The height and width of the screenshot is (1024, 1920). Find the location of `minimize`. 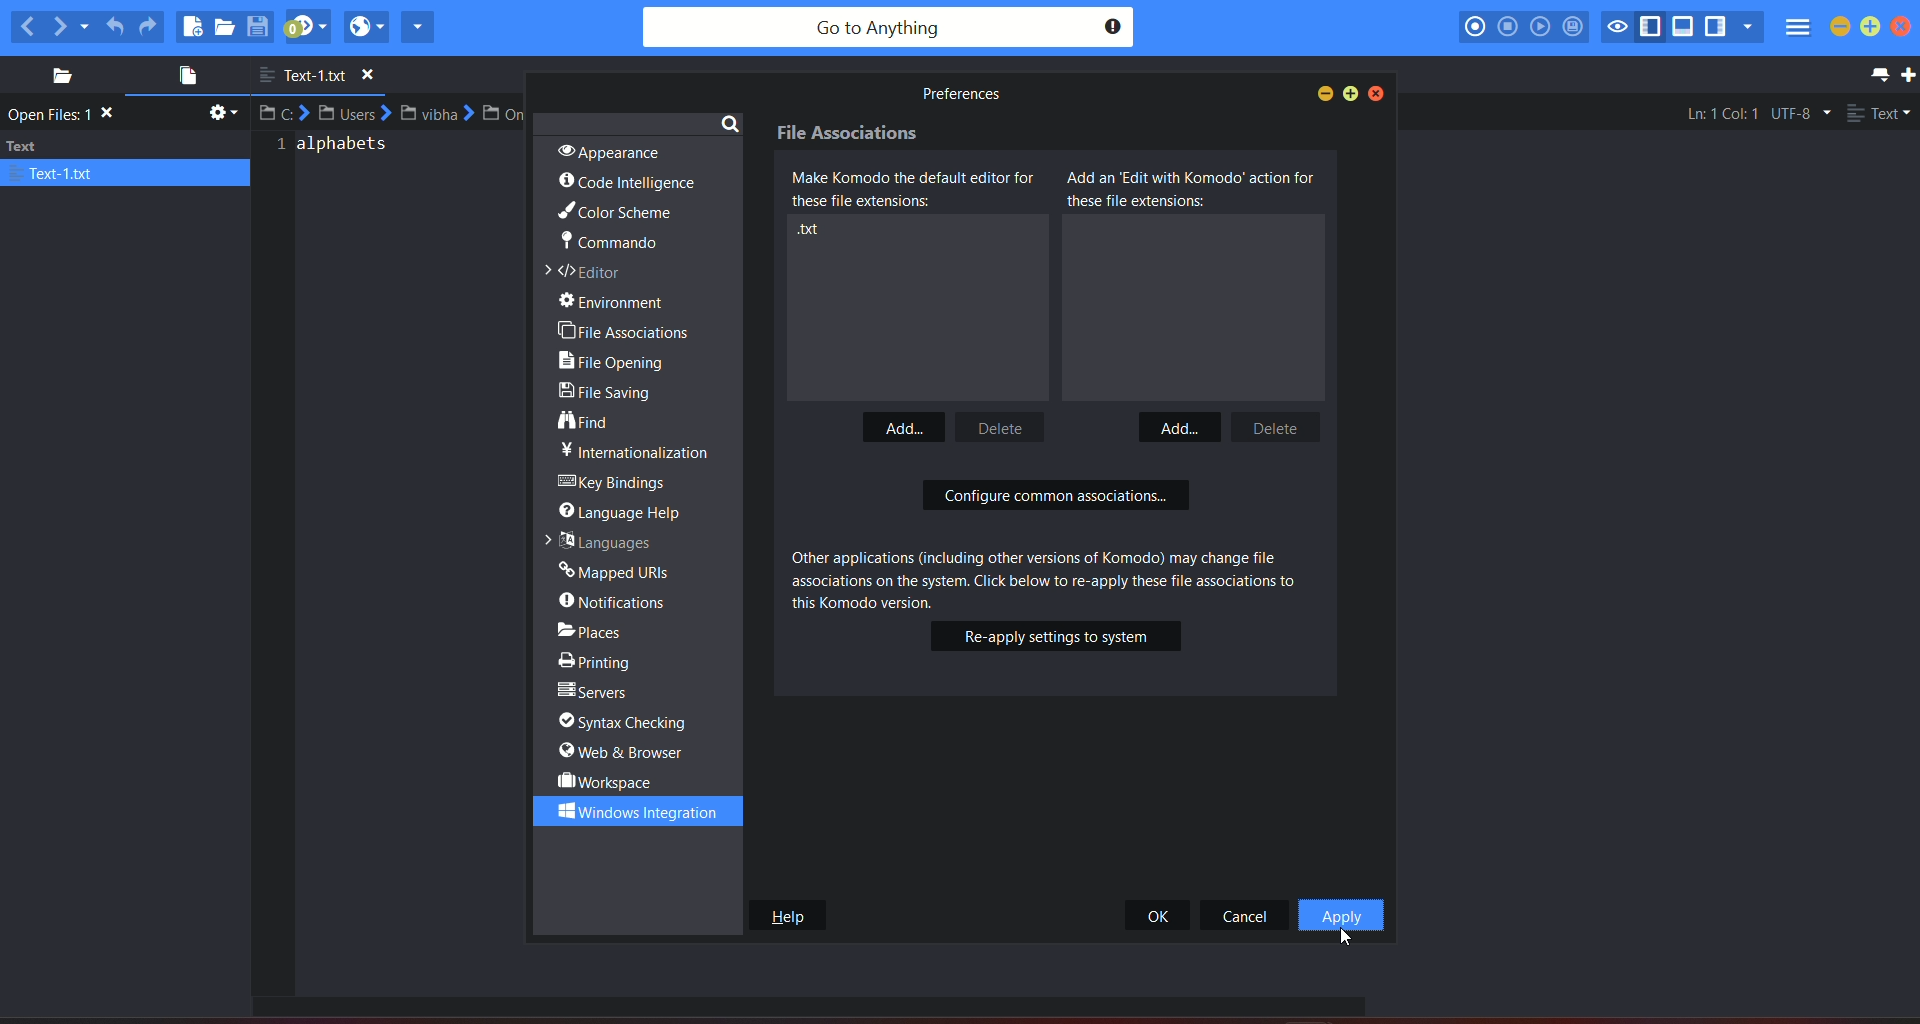

minimize is located at coordinates (1321, 93).